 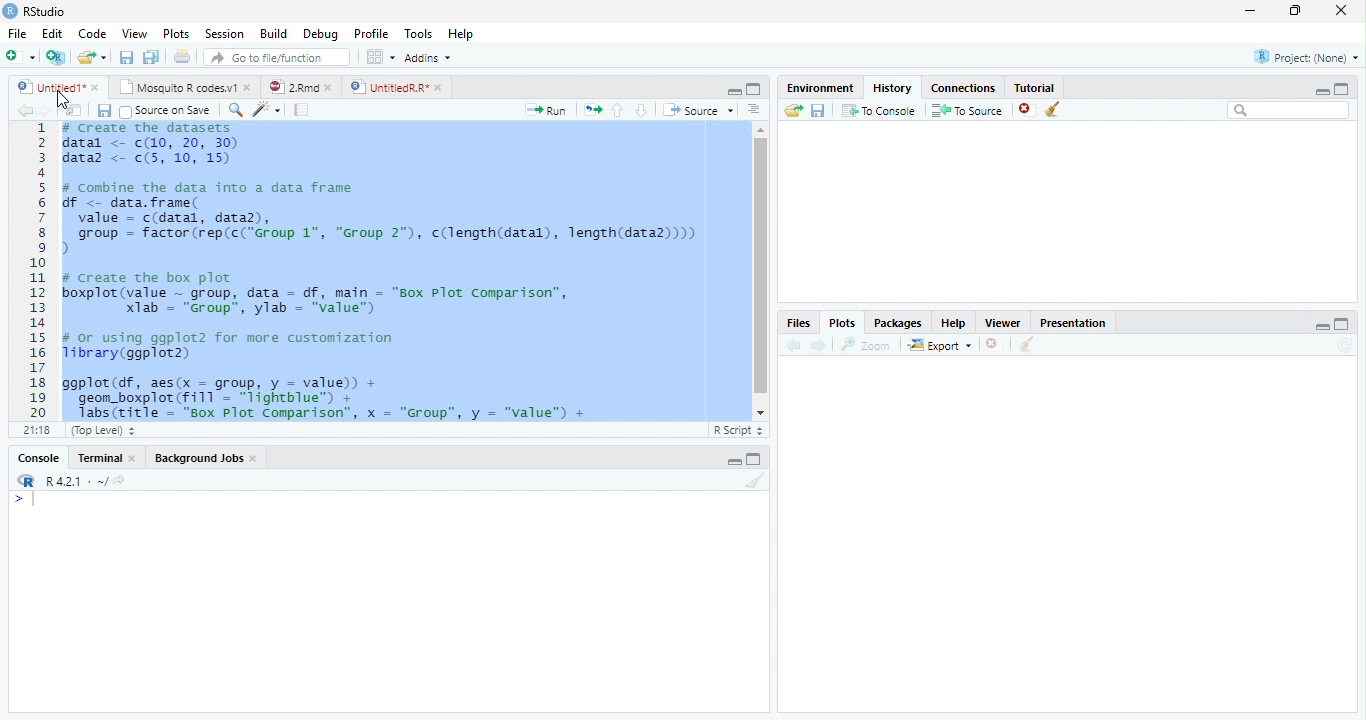 What do you see at coordinates (50, 33) in the screenshot?
I see `Edit` at bounding box center [50, 33].